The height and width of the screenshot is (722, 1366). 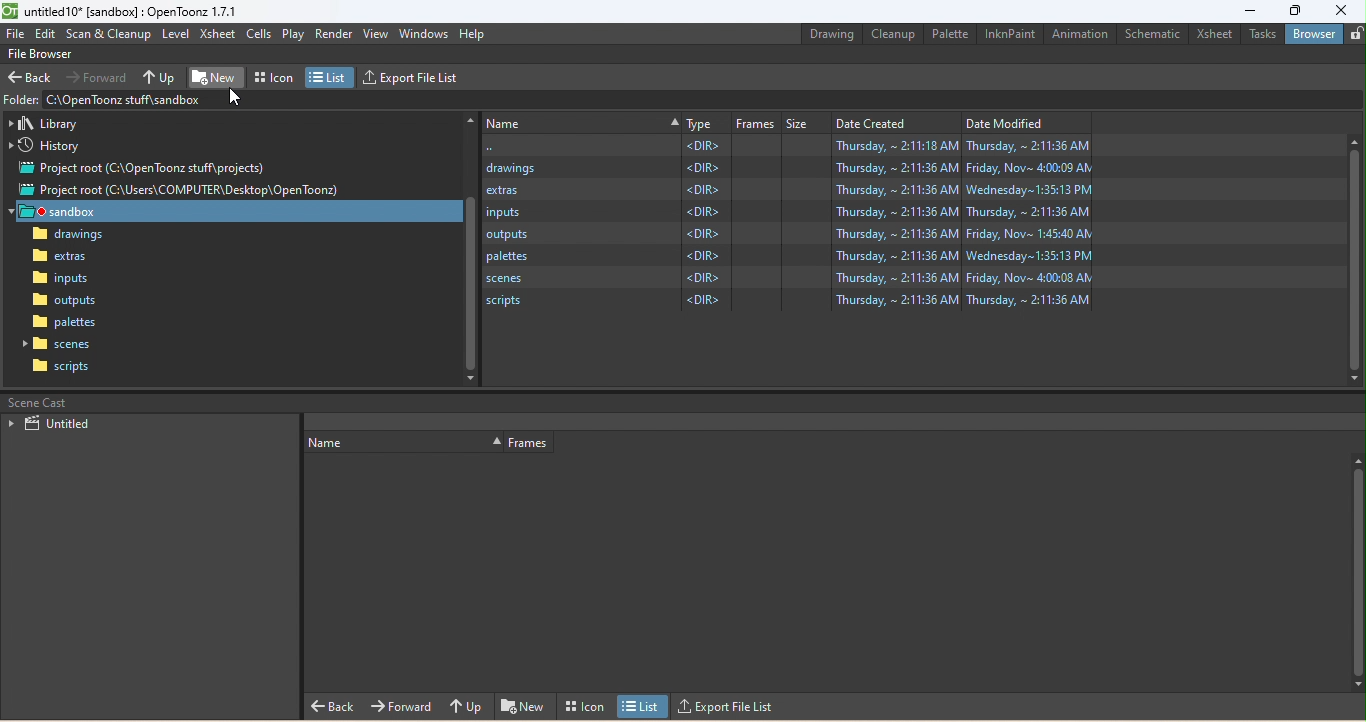 What do you see at coordinates (162, 76) in the screenshot?
I see `Up` at bounding box center [162, 76].